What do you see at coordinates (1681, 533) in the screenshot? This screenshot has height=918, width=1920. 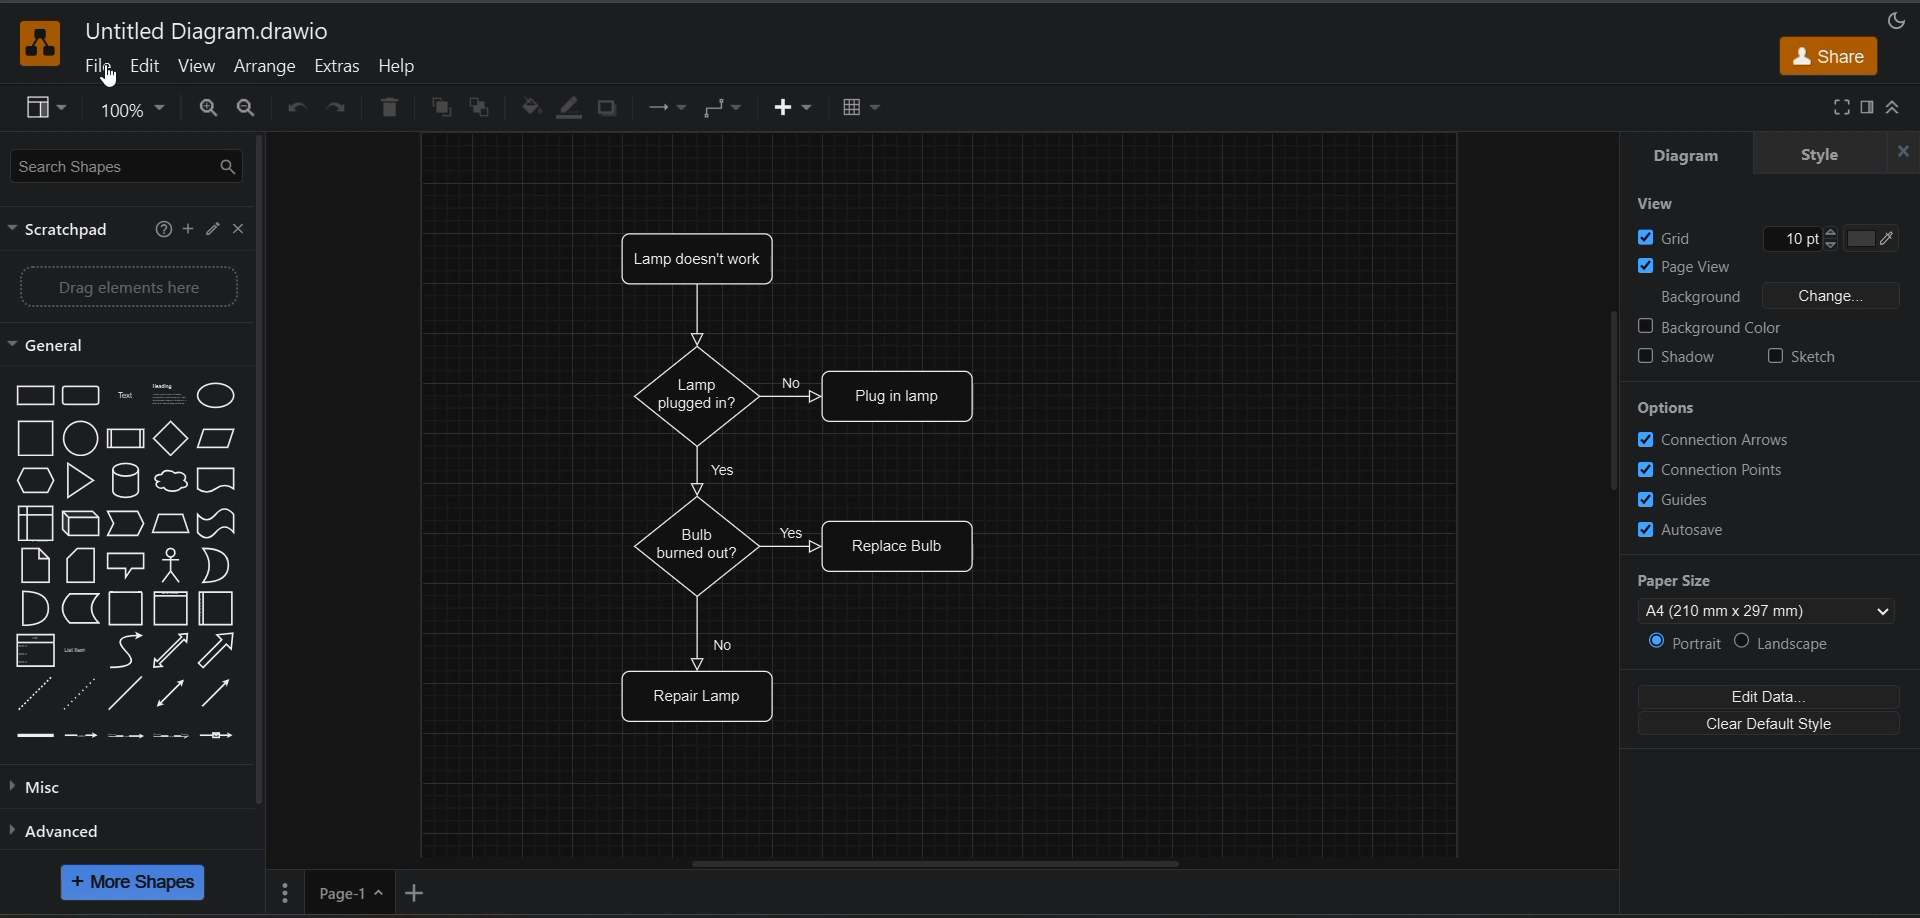 I see `autosave` at bounding box center [1681, 533].